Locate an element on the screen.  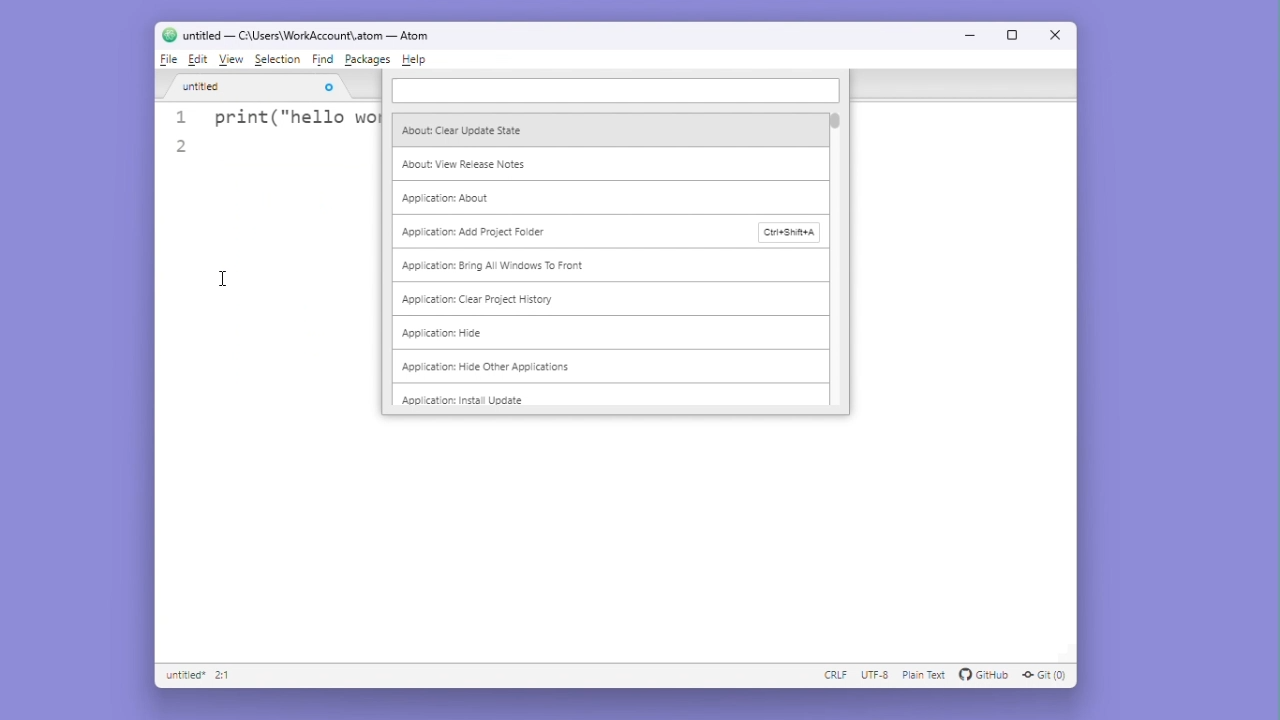
Ctrl +shift + a is located at coordinates (792, 233).